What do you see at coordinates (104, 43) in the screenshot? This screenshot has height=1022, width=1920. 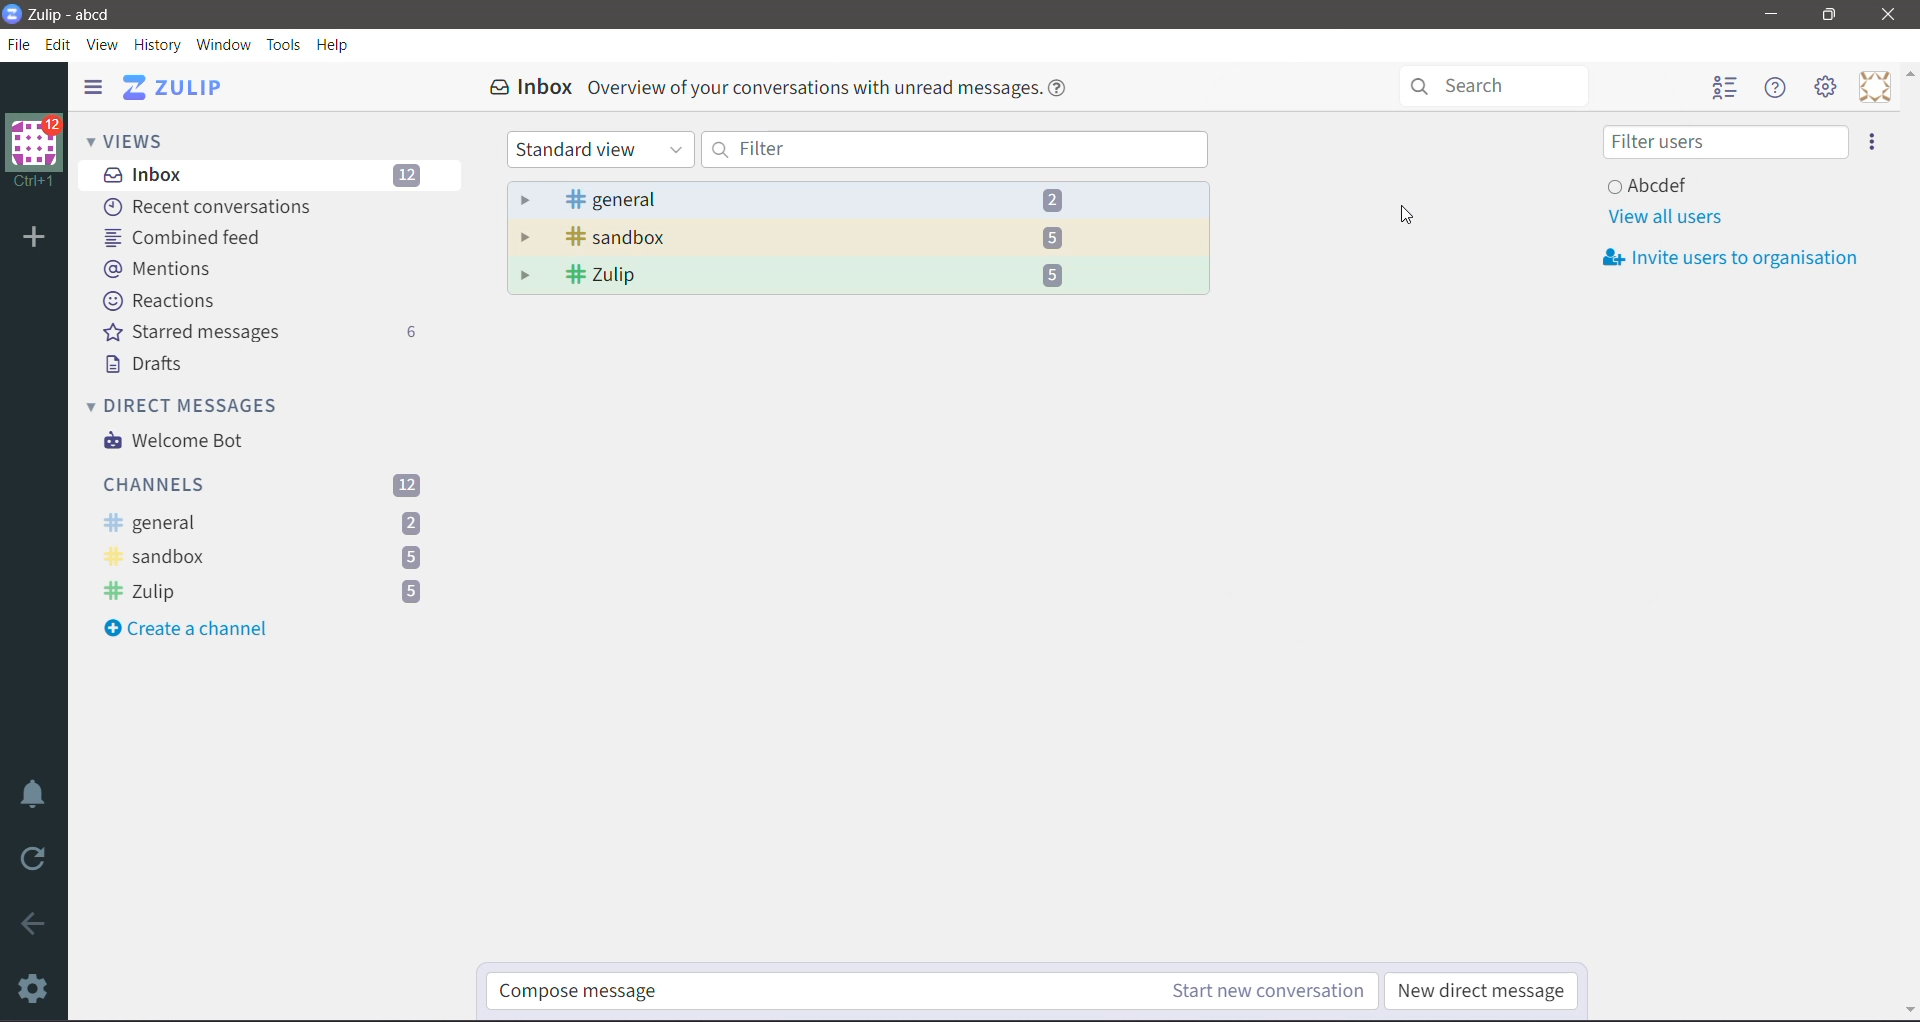 I see `View` at bounding box center [104, 43].